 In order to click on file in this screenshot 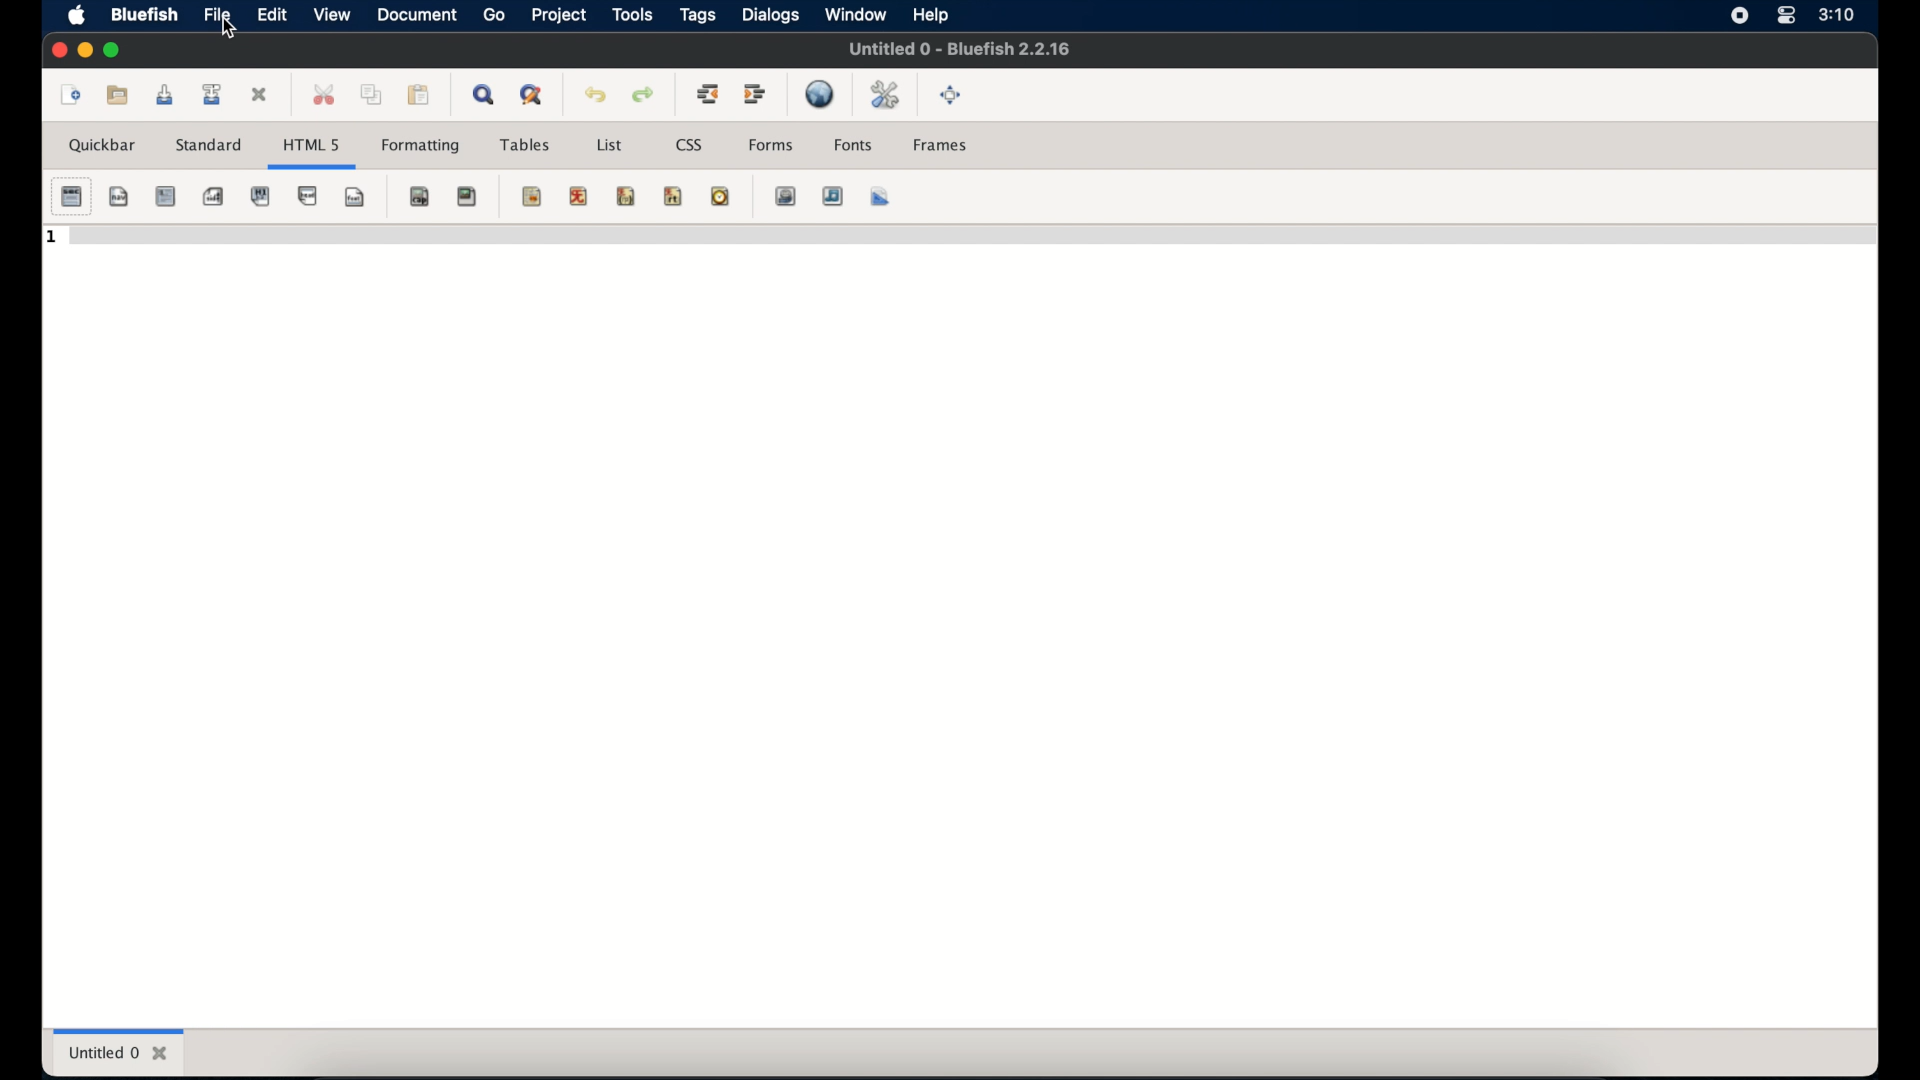, I will do `click(218, 15)`.